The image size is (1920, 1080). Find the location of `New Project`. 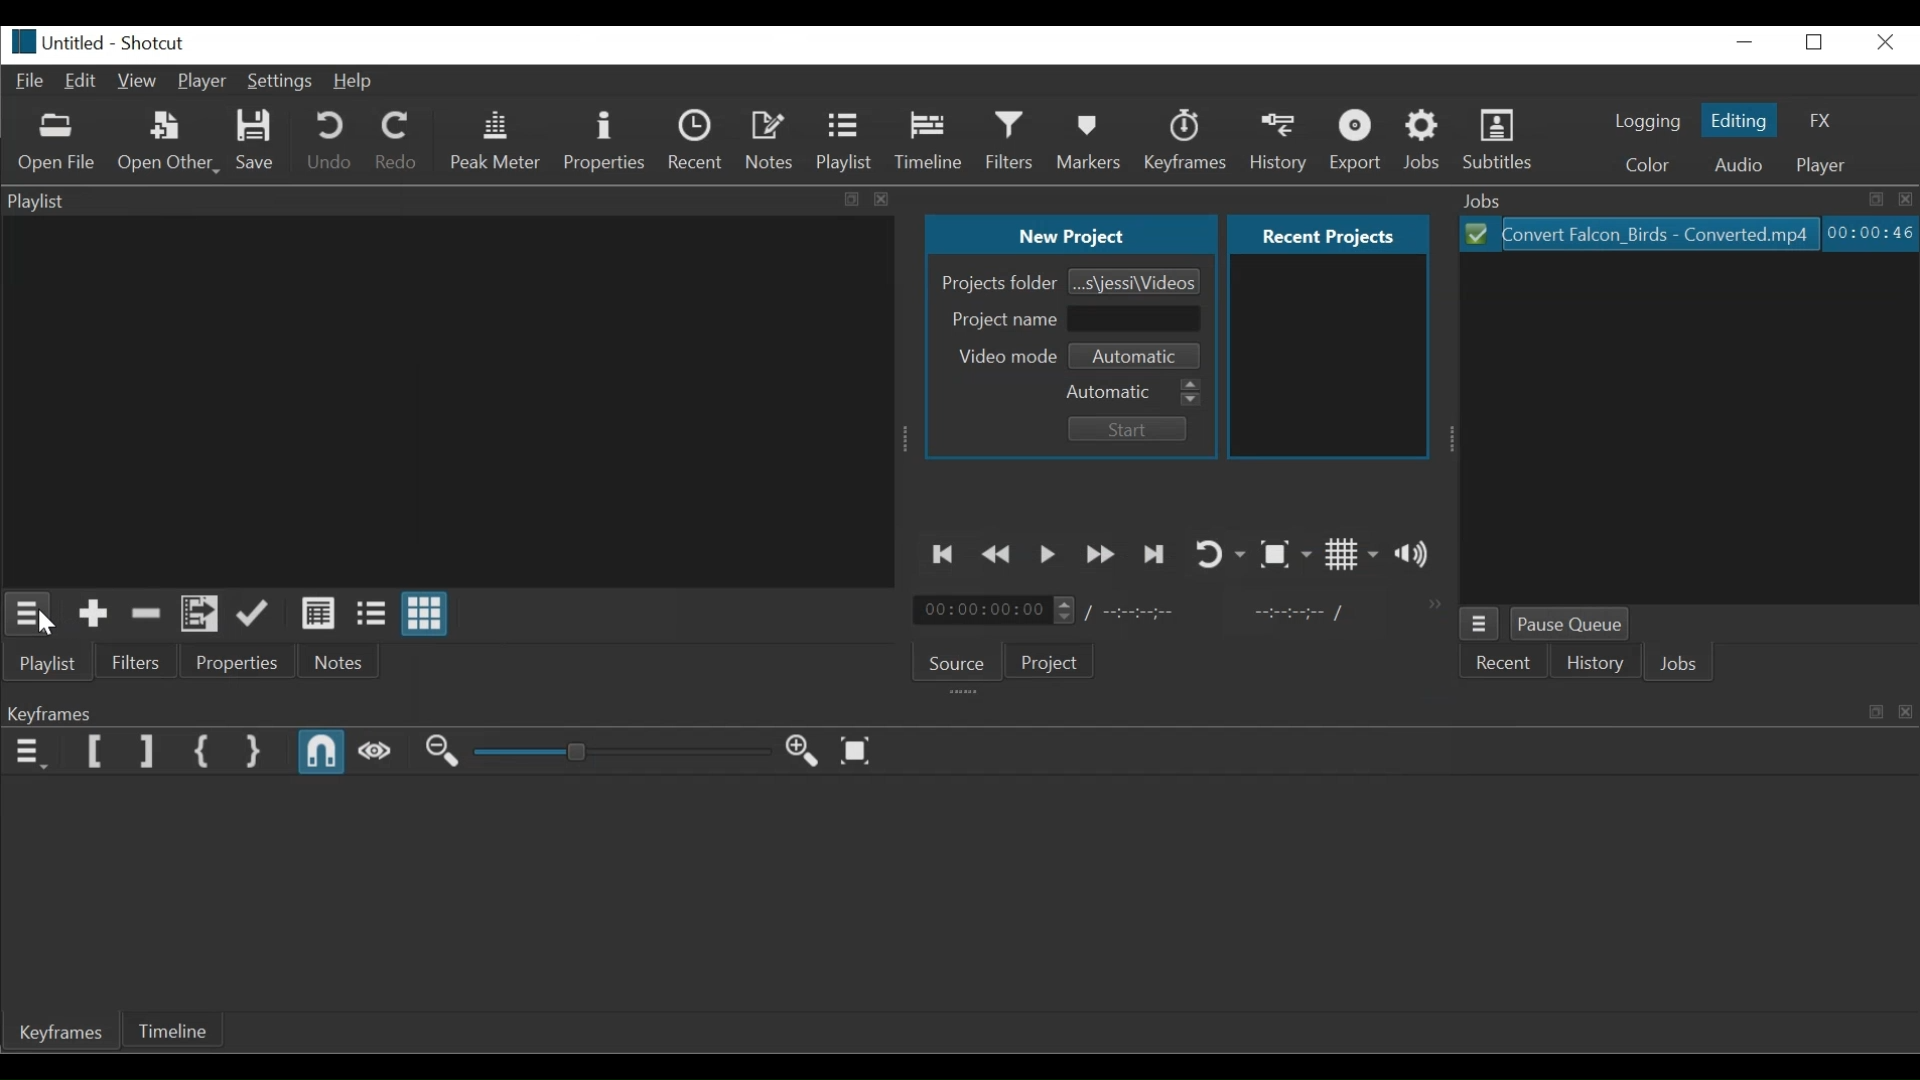

New Project is located at coordinates (1070, 234).